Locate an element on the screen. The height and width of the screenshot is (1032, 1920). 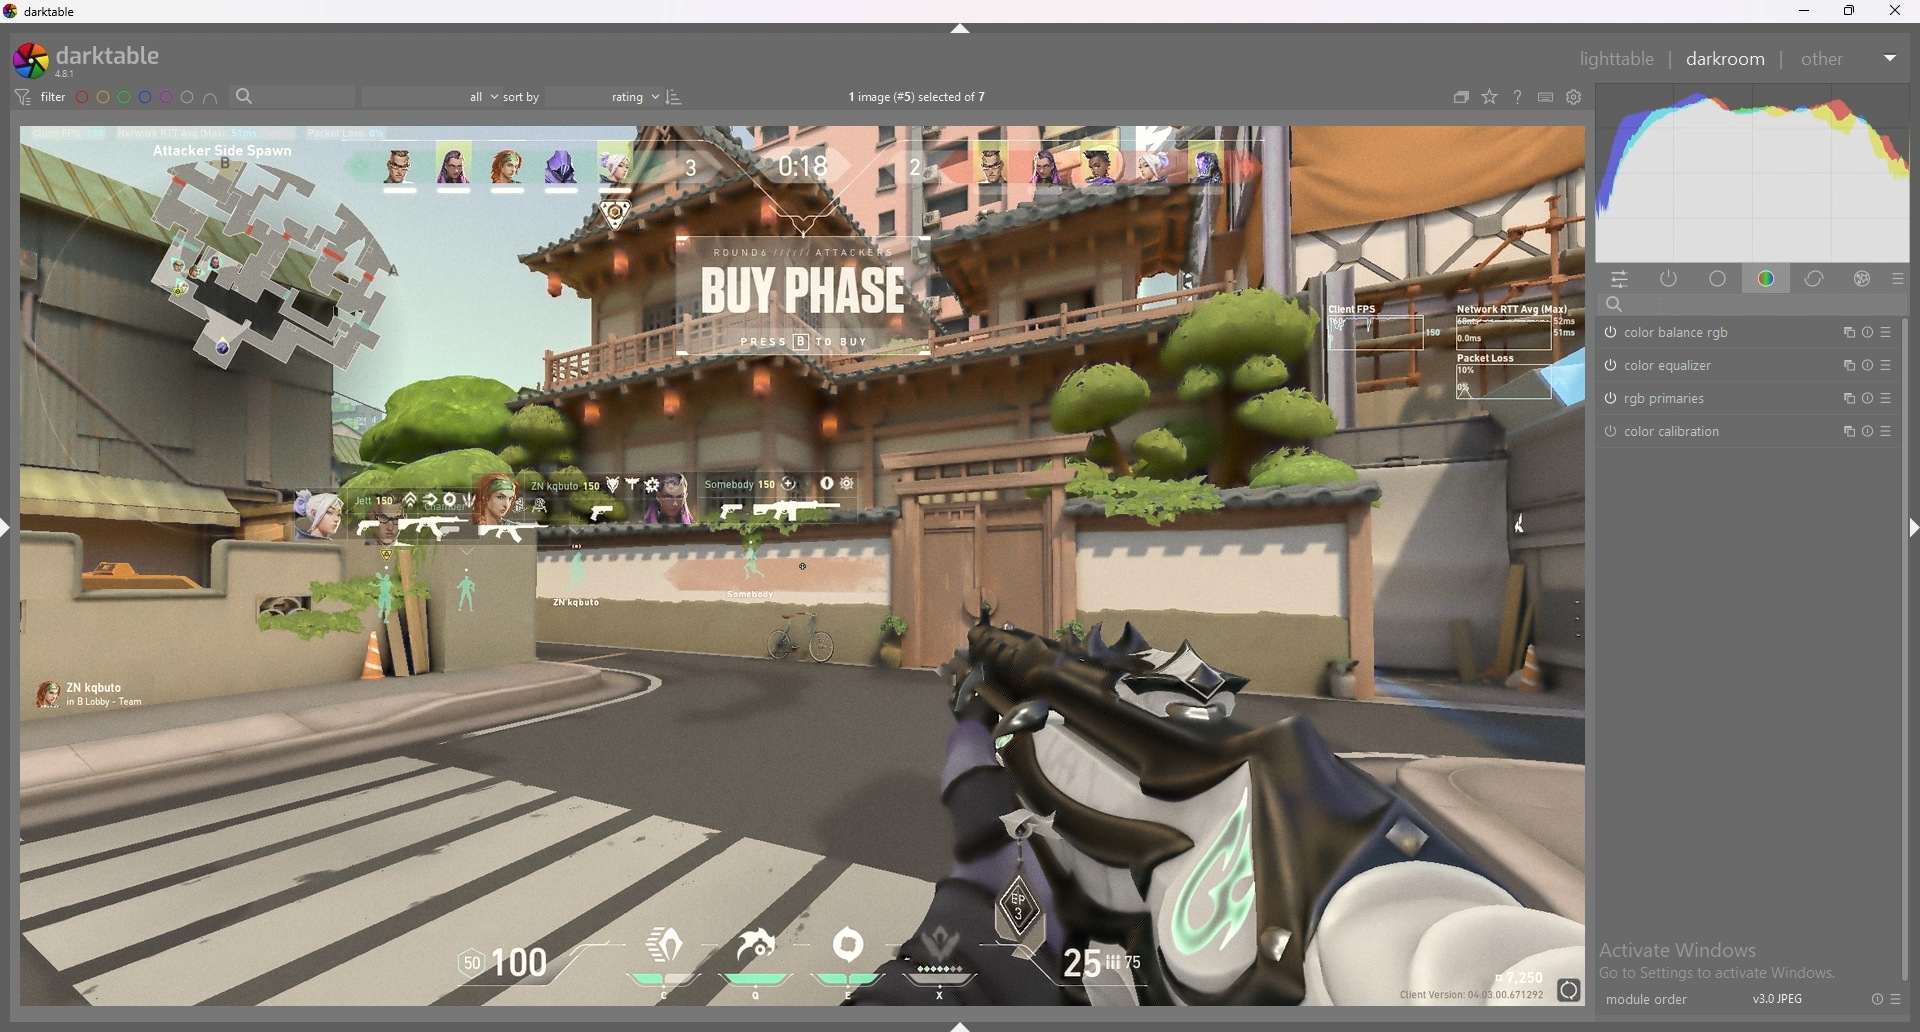
presets is located at coordinates (1897, 999).